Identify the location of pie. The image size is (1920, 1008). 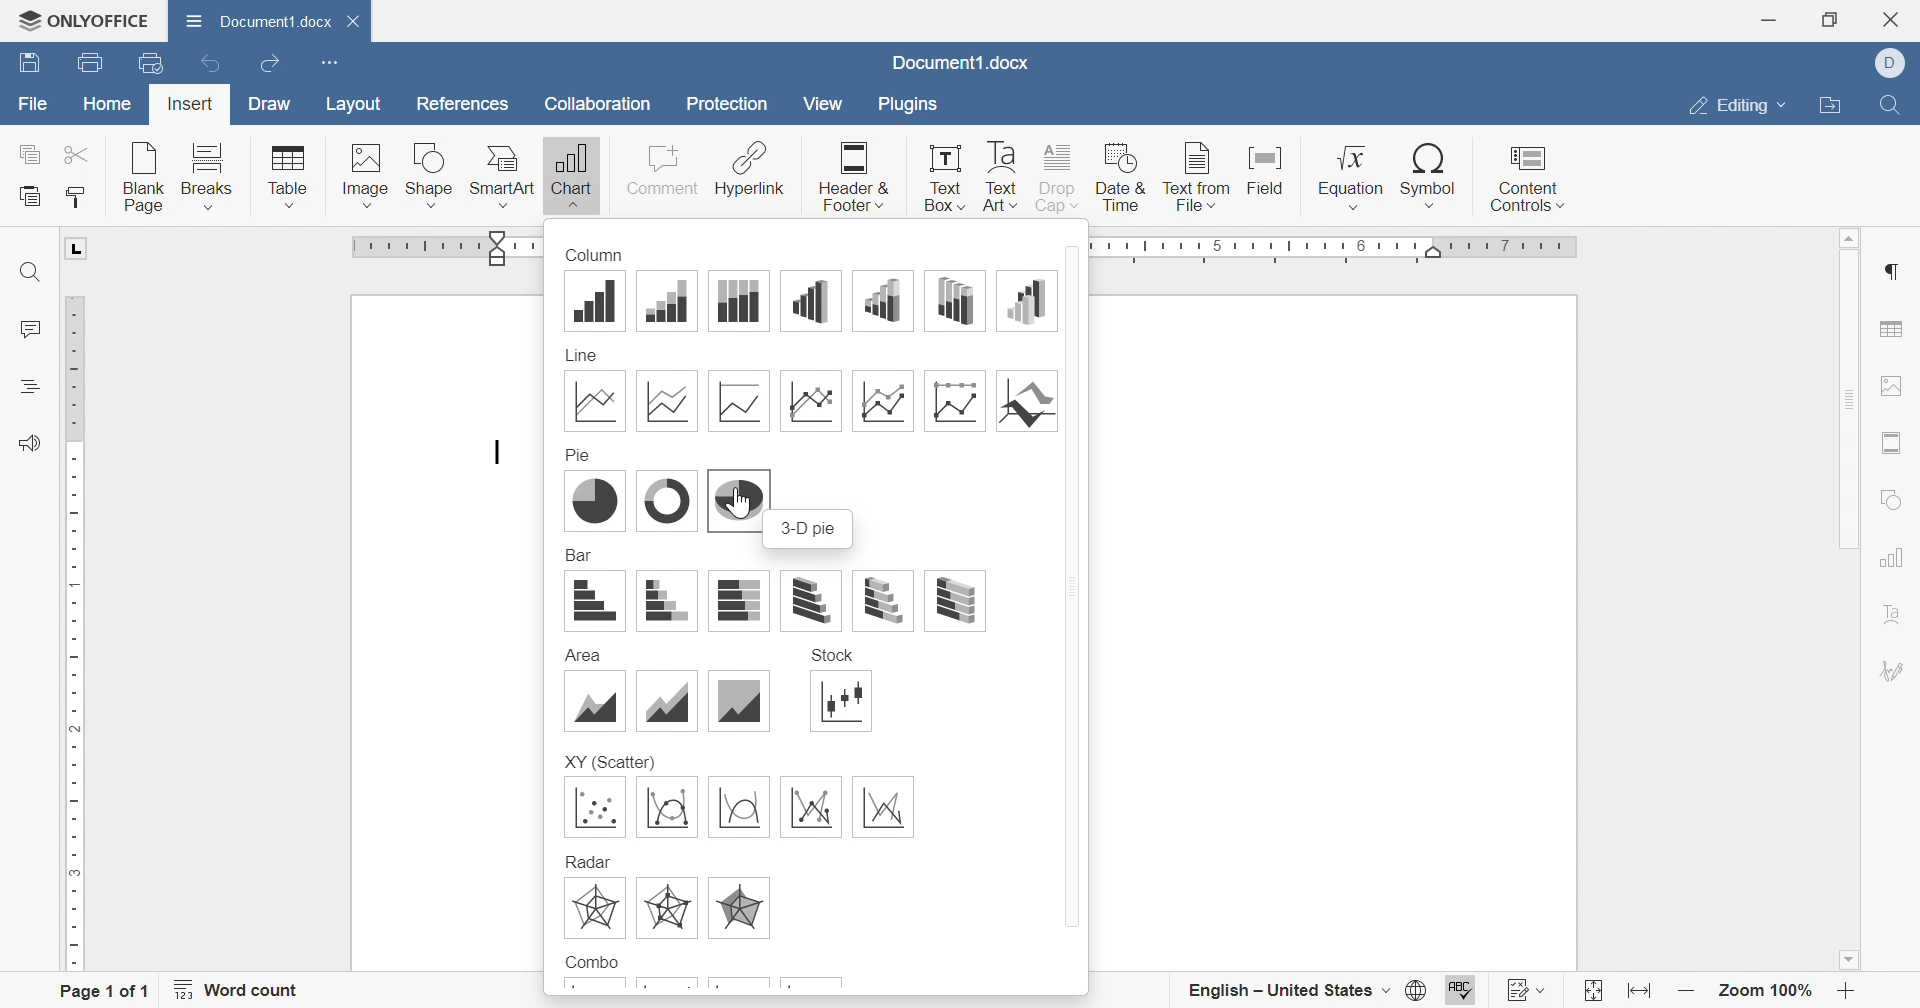
(594, 502).